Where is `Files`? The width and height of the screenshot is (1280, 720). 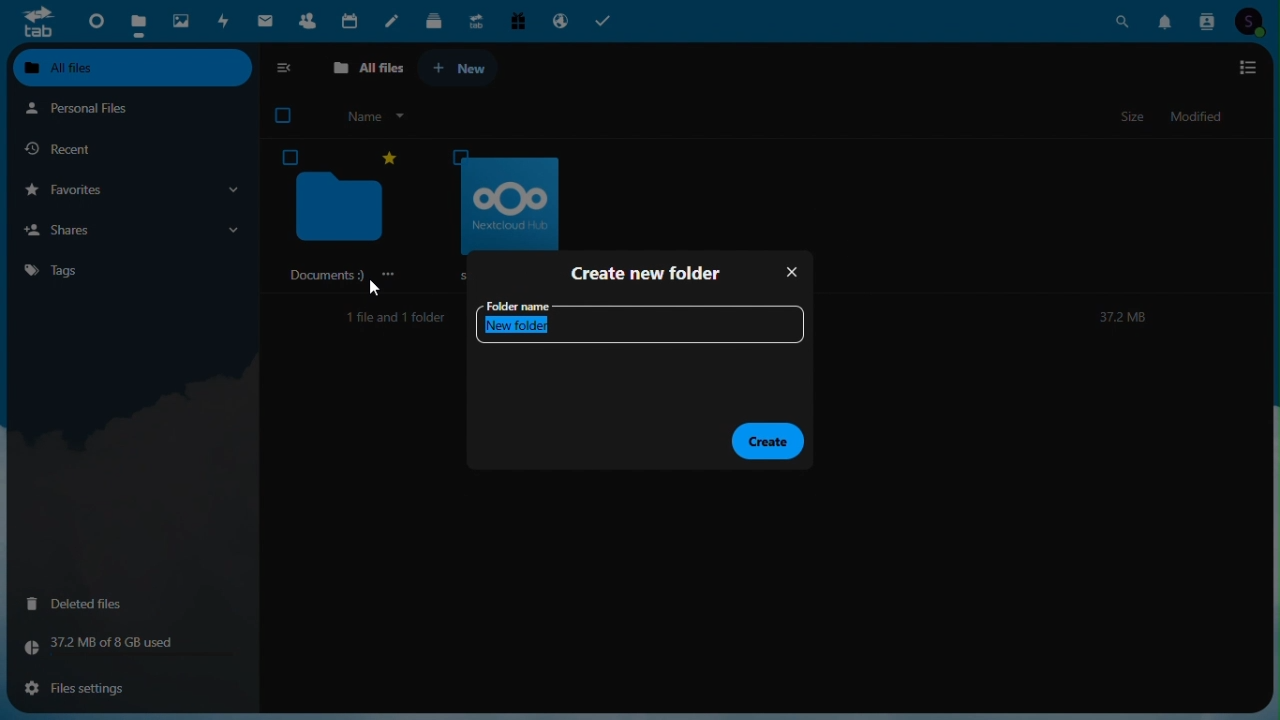 Files is located at coordinates (141, 19).